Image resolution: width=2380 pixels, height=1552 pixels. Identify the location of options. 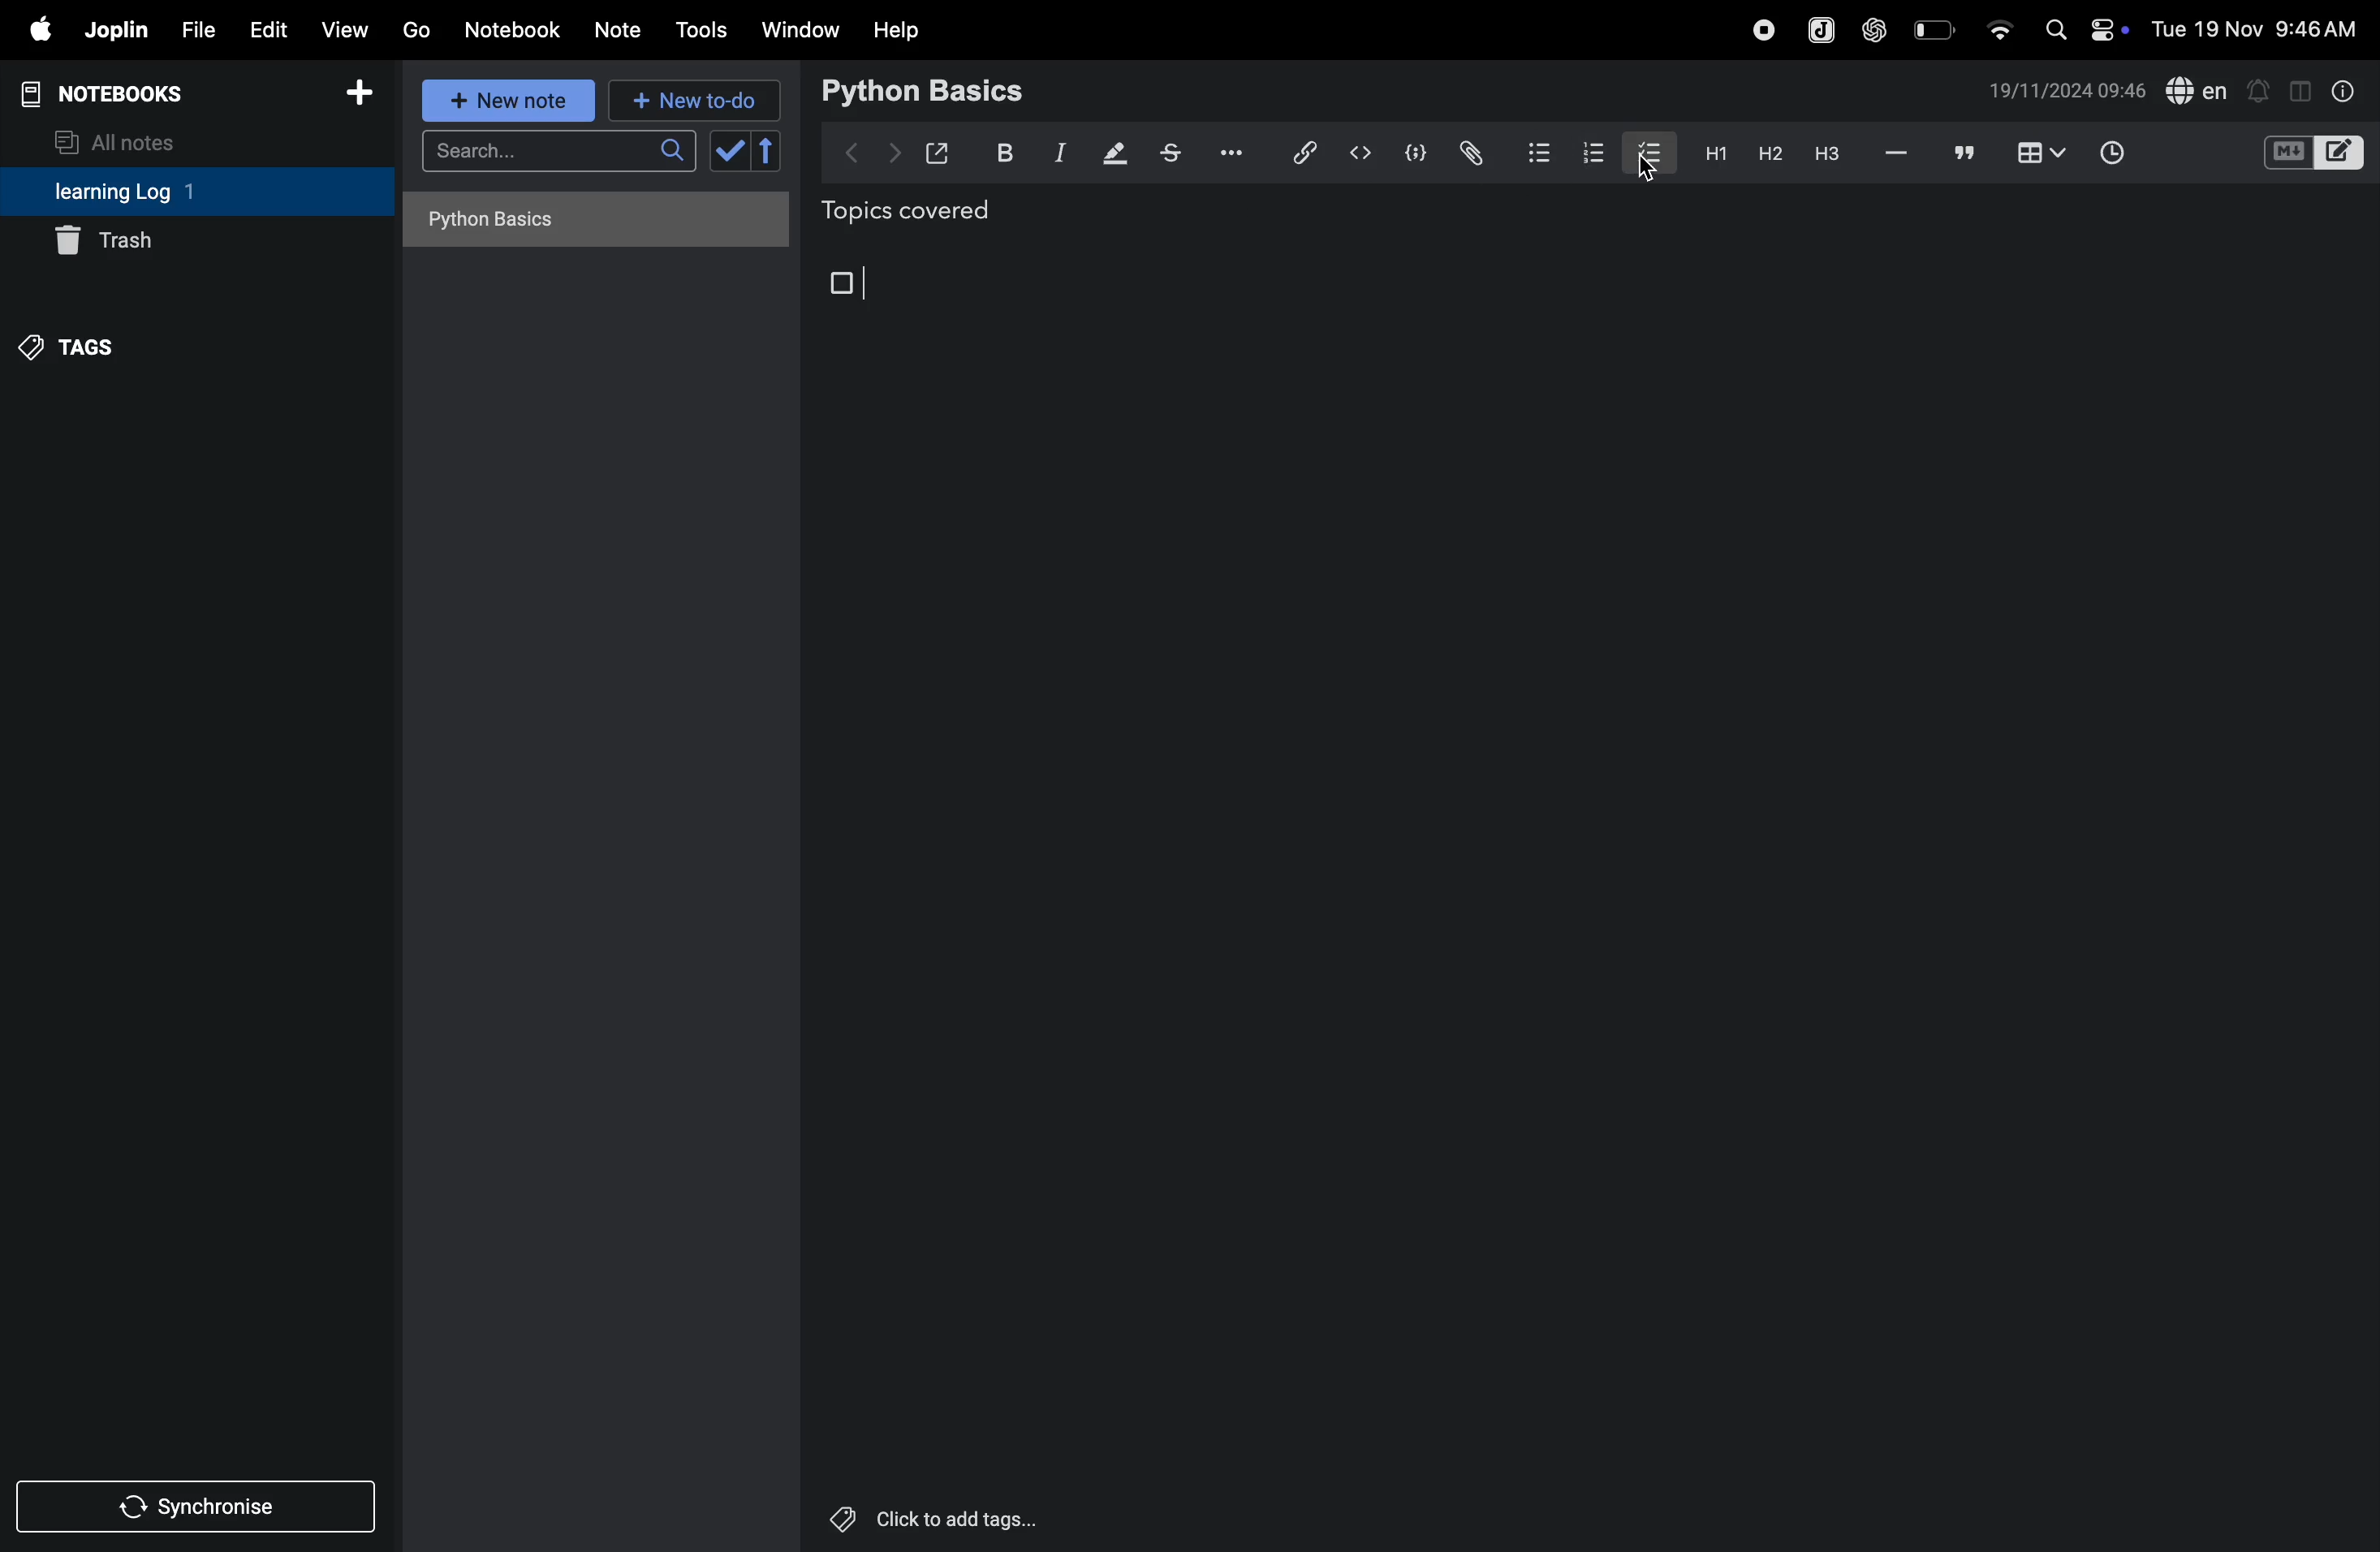
(1226, 151).